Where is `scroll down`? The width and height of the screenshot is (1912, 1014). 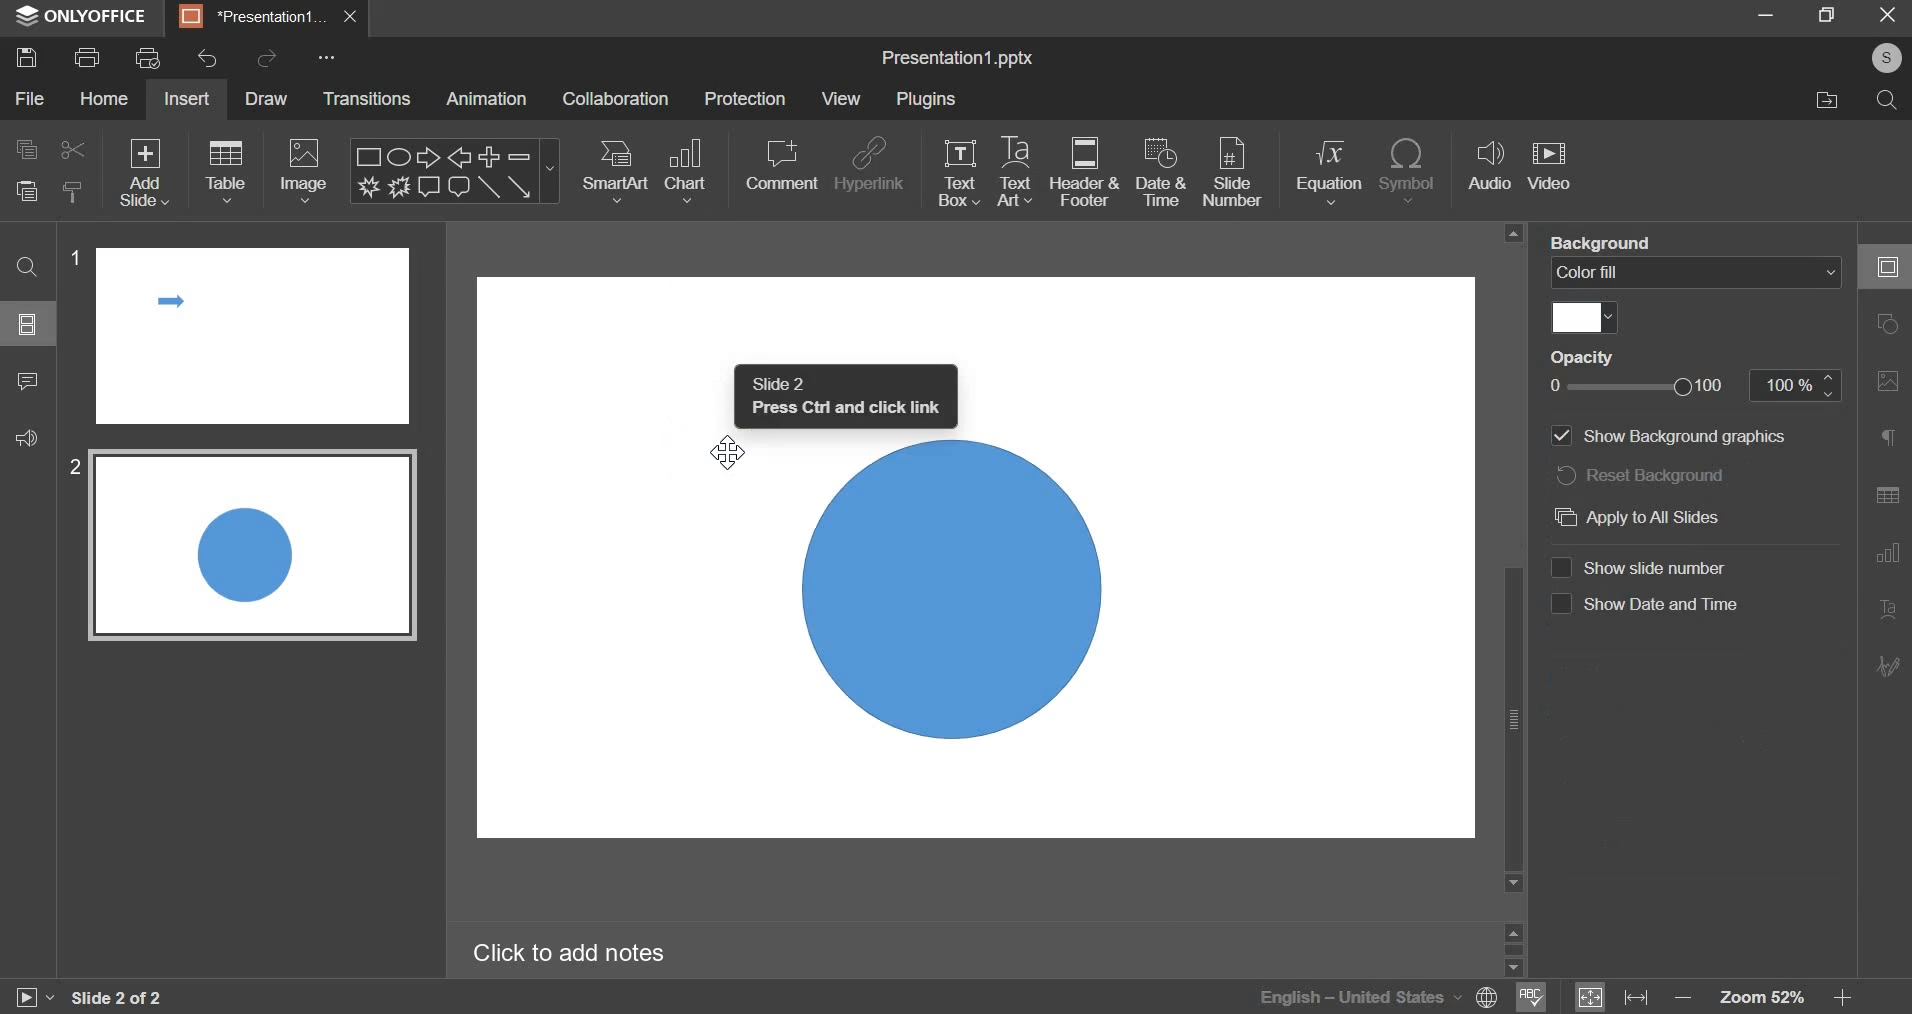
scroll down is located at coordinates (1516, 969).